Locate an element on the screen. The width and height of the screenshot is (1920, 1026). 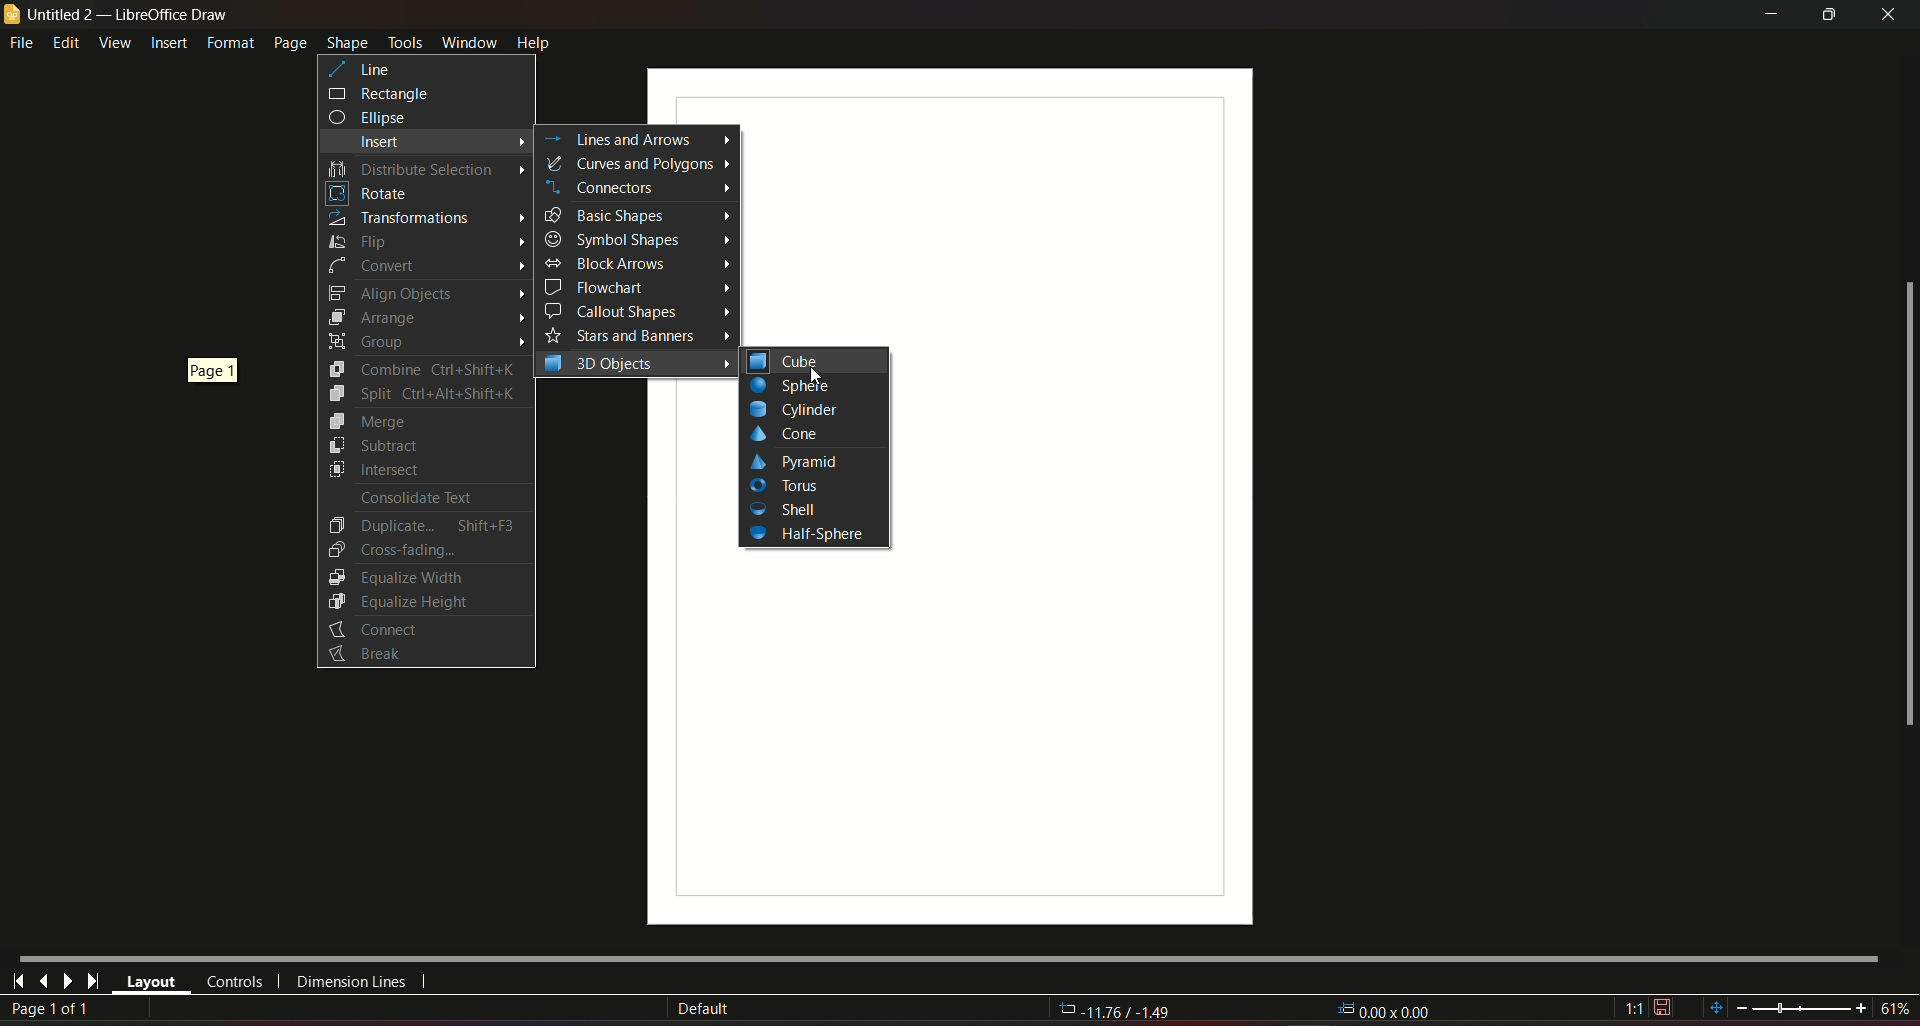
Arrow is located at coordinates (725, 311).